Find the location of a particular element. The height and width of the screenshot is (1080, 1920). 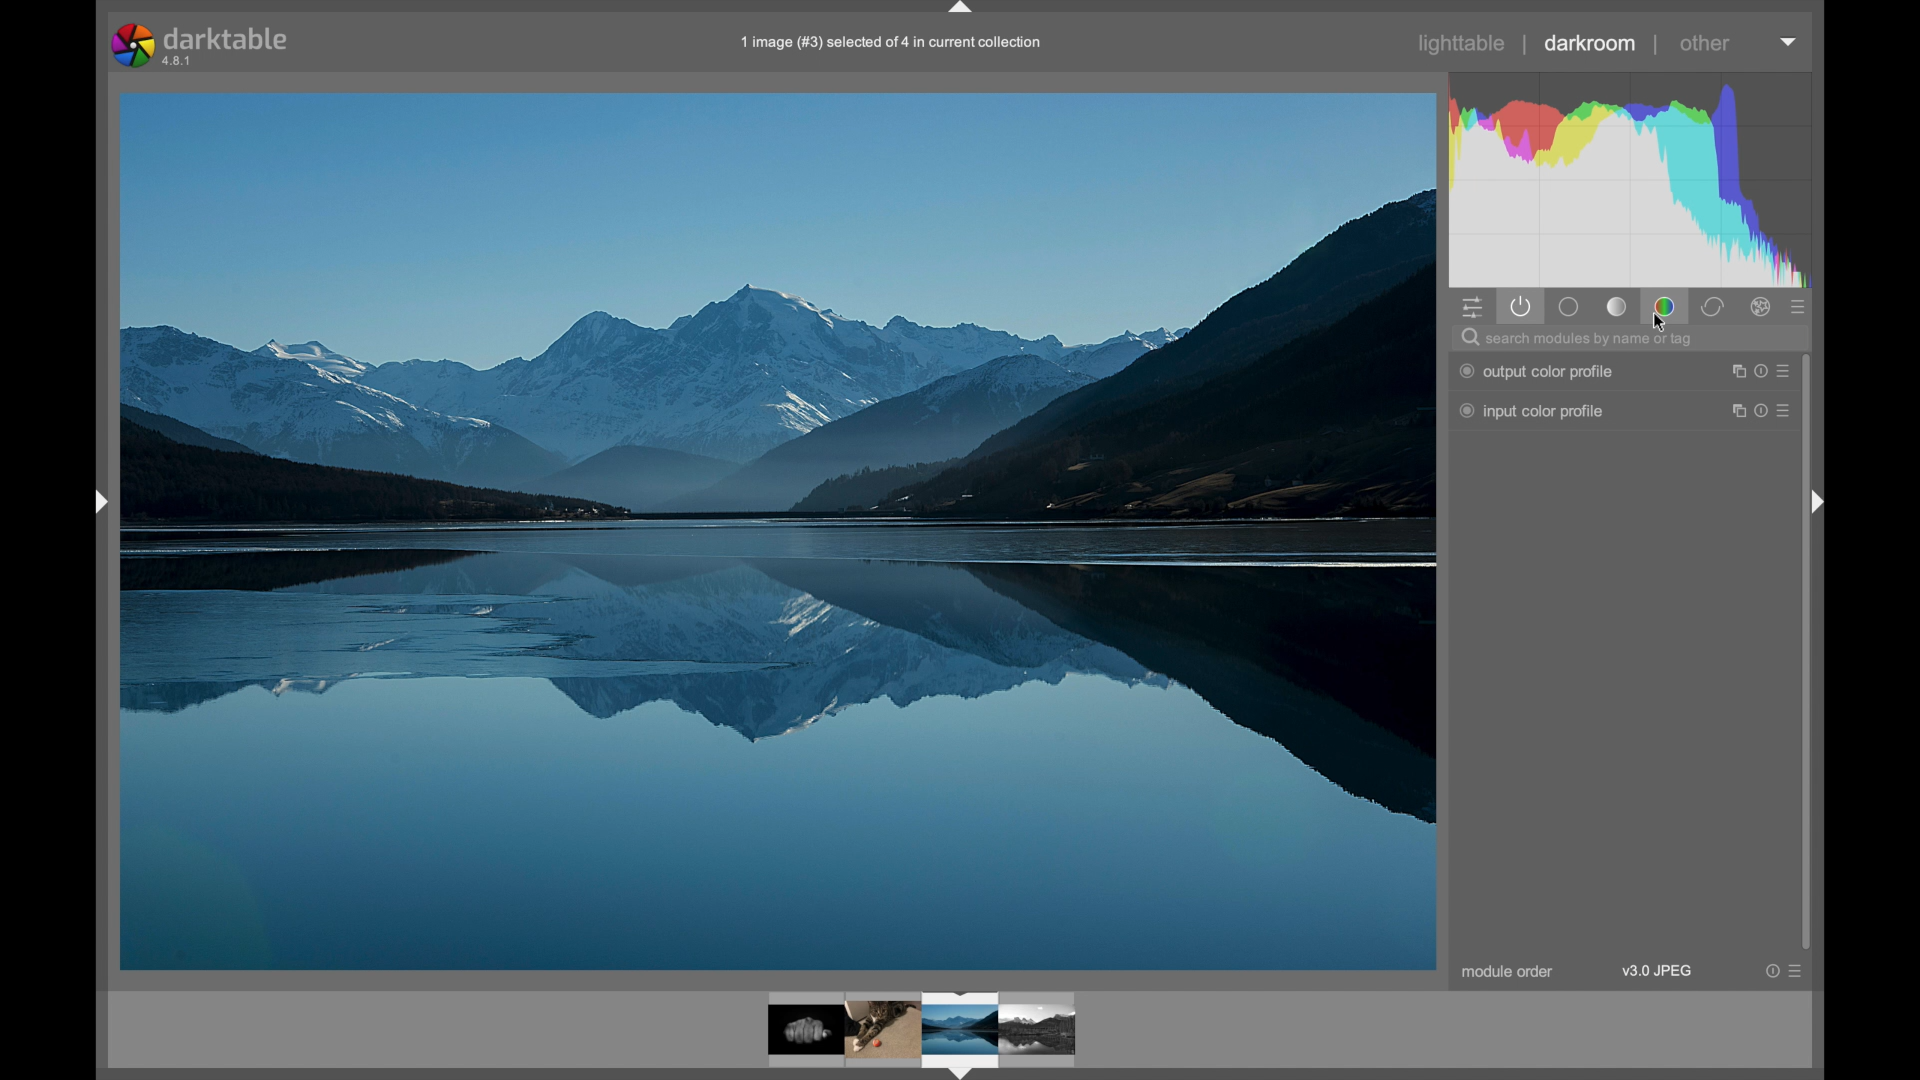

dropdown is located at coordinates (1788, 42).